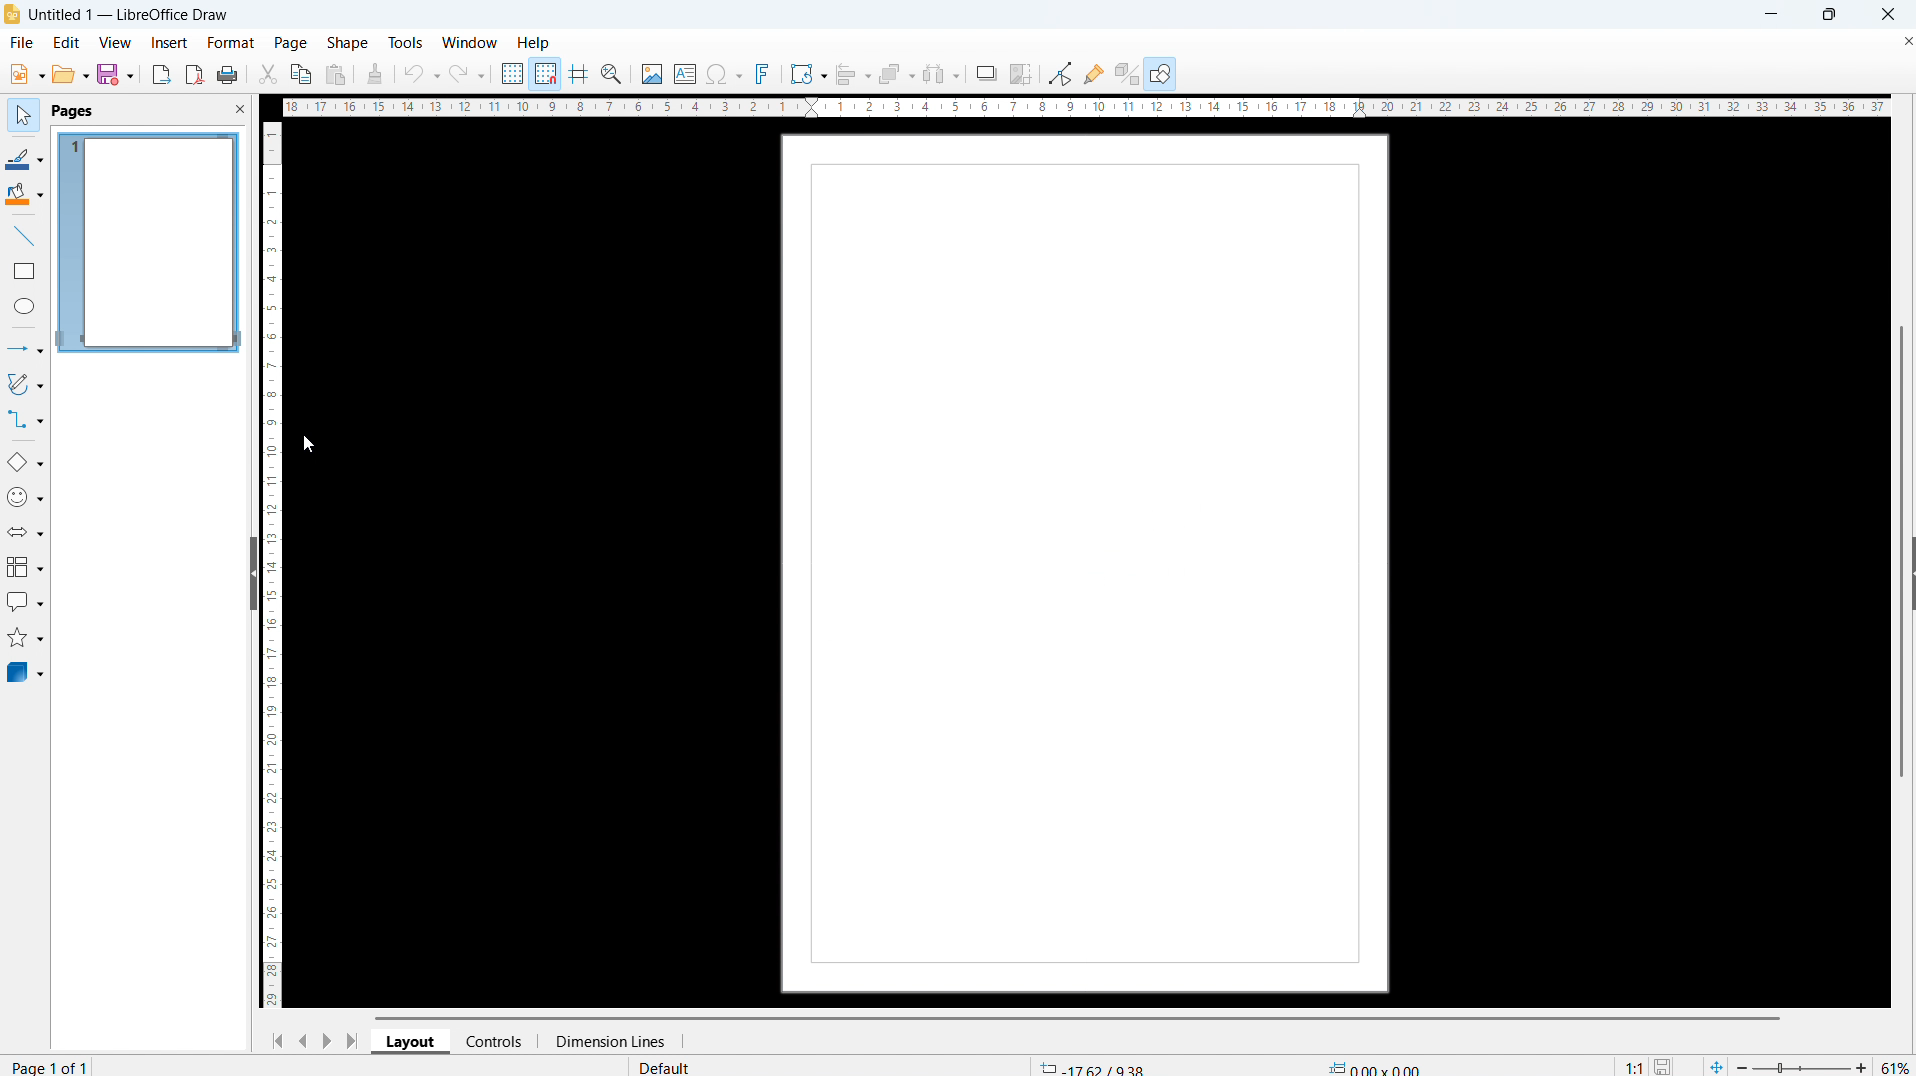  What do you see at coordinates (26, 604) in the screenshot?
I see `callout shapes` at bounding box center [26, 604].